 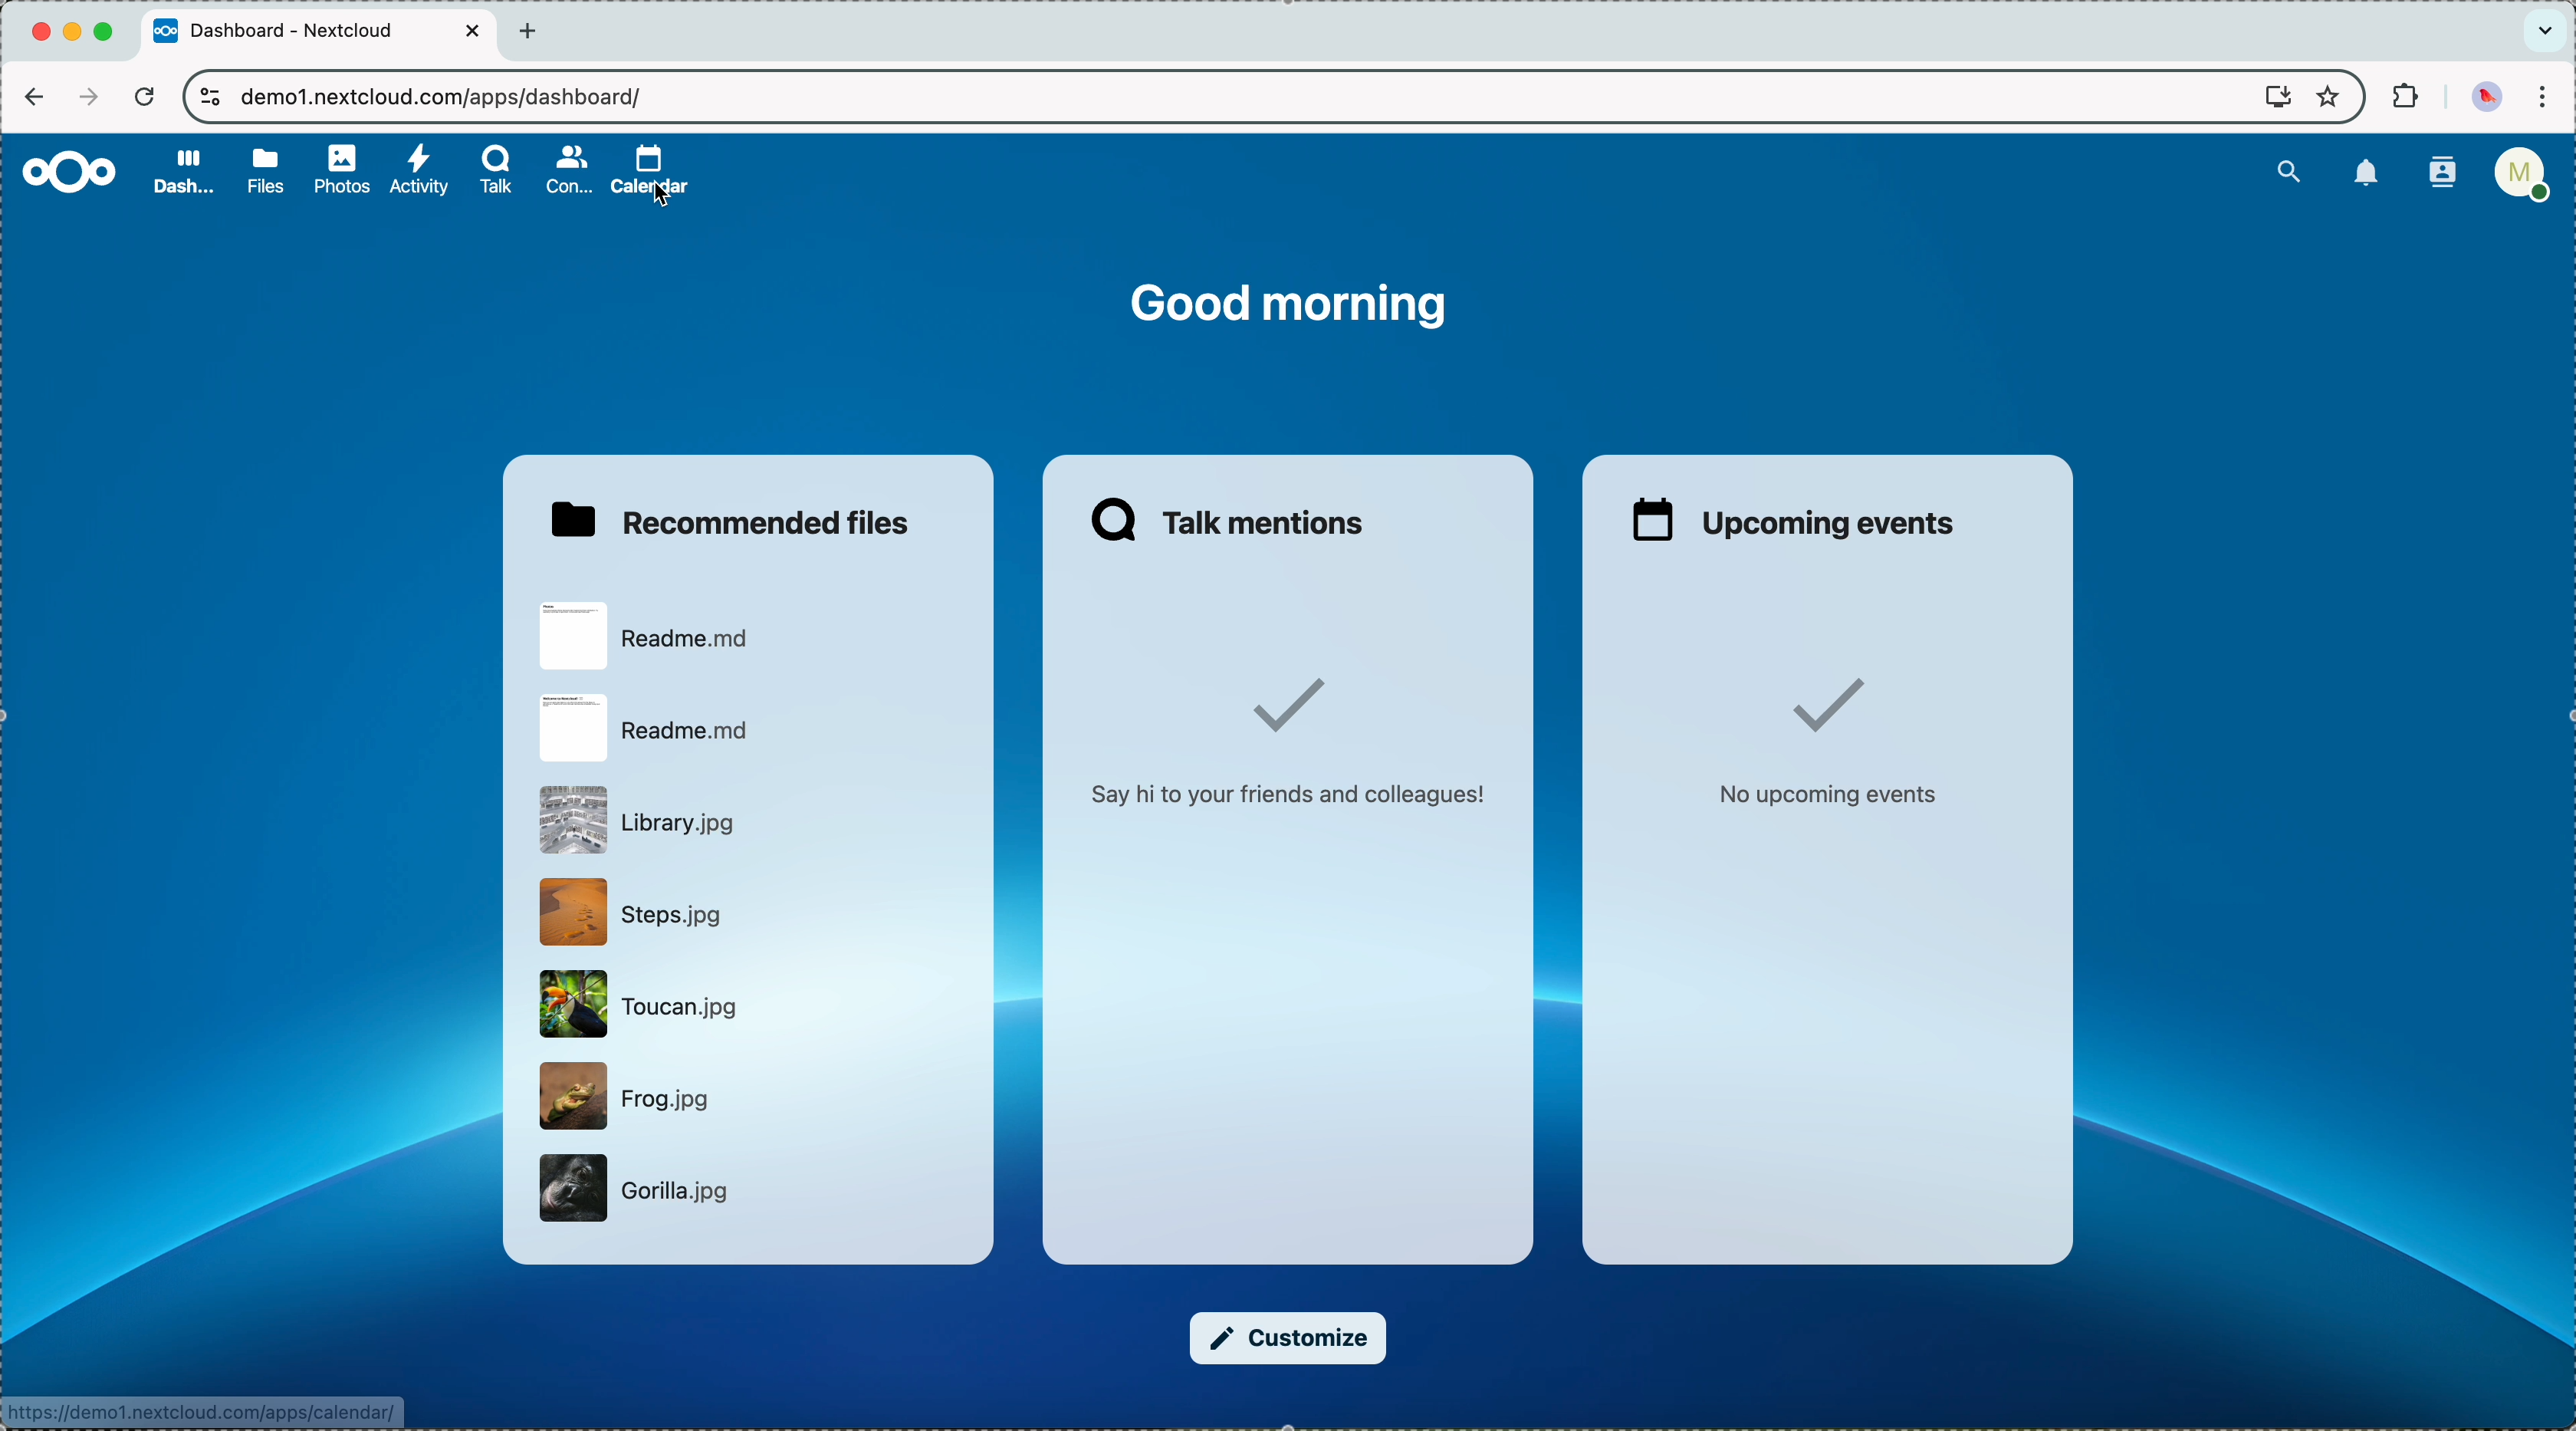 What do you see at coordinates (650, 727) in the screenshot?
I see `file` at bounding box center [650, 727].